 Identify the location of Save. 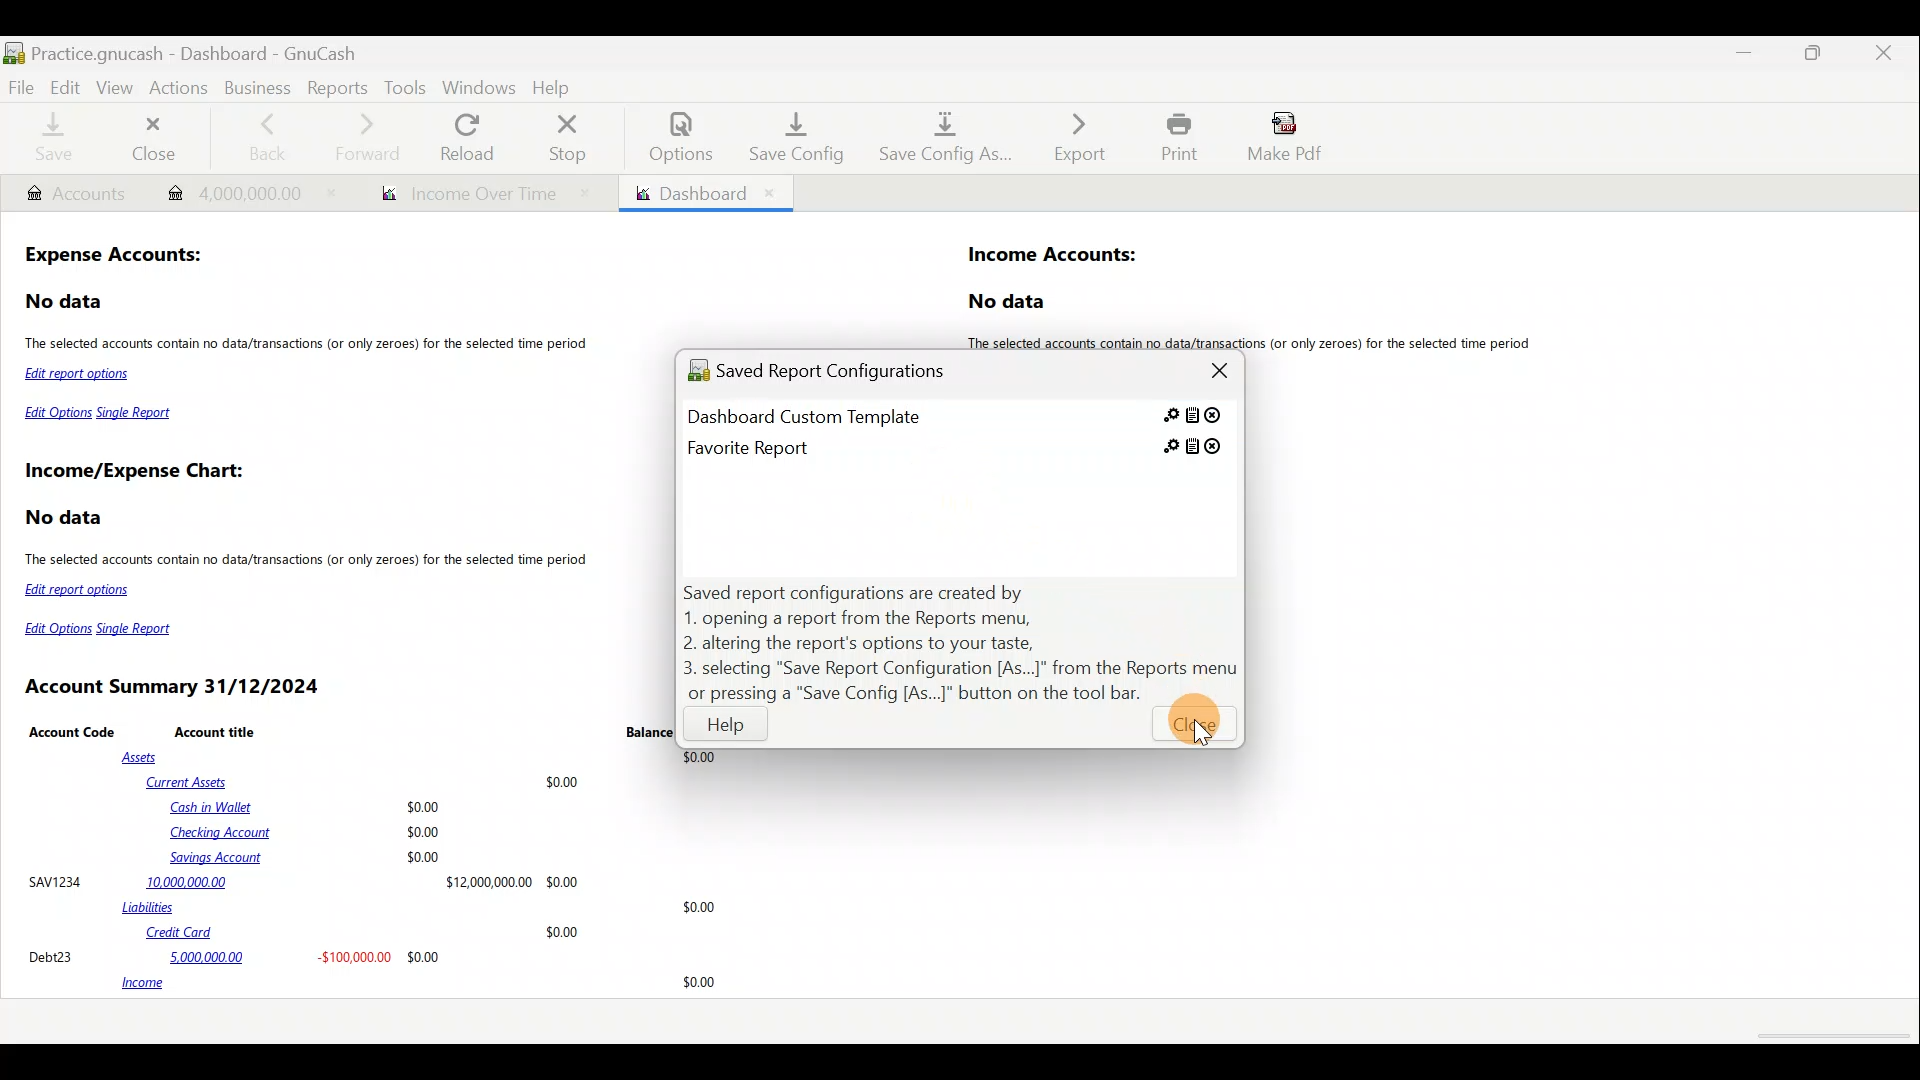
(53, 140).